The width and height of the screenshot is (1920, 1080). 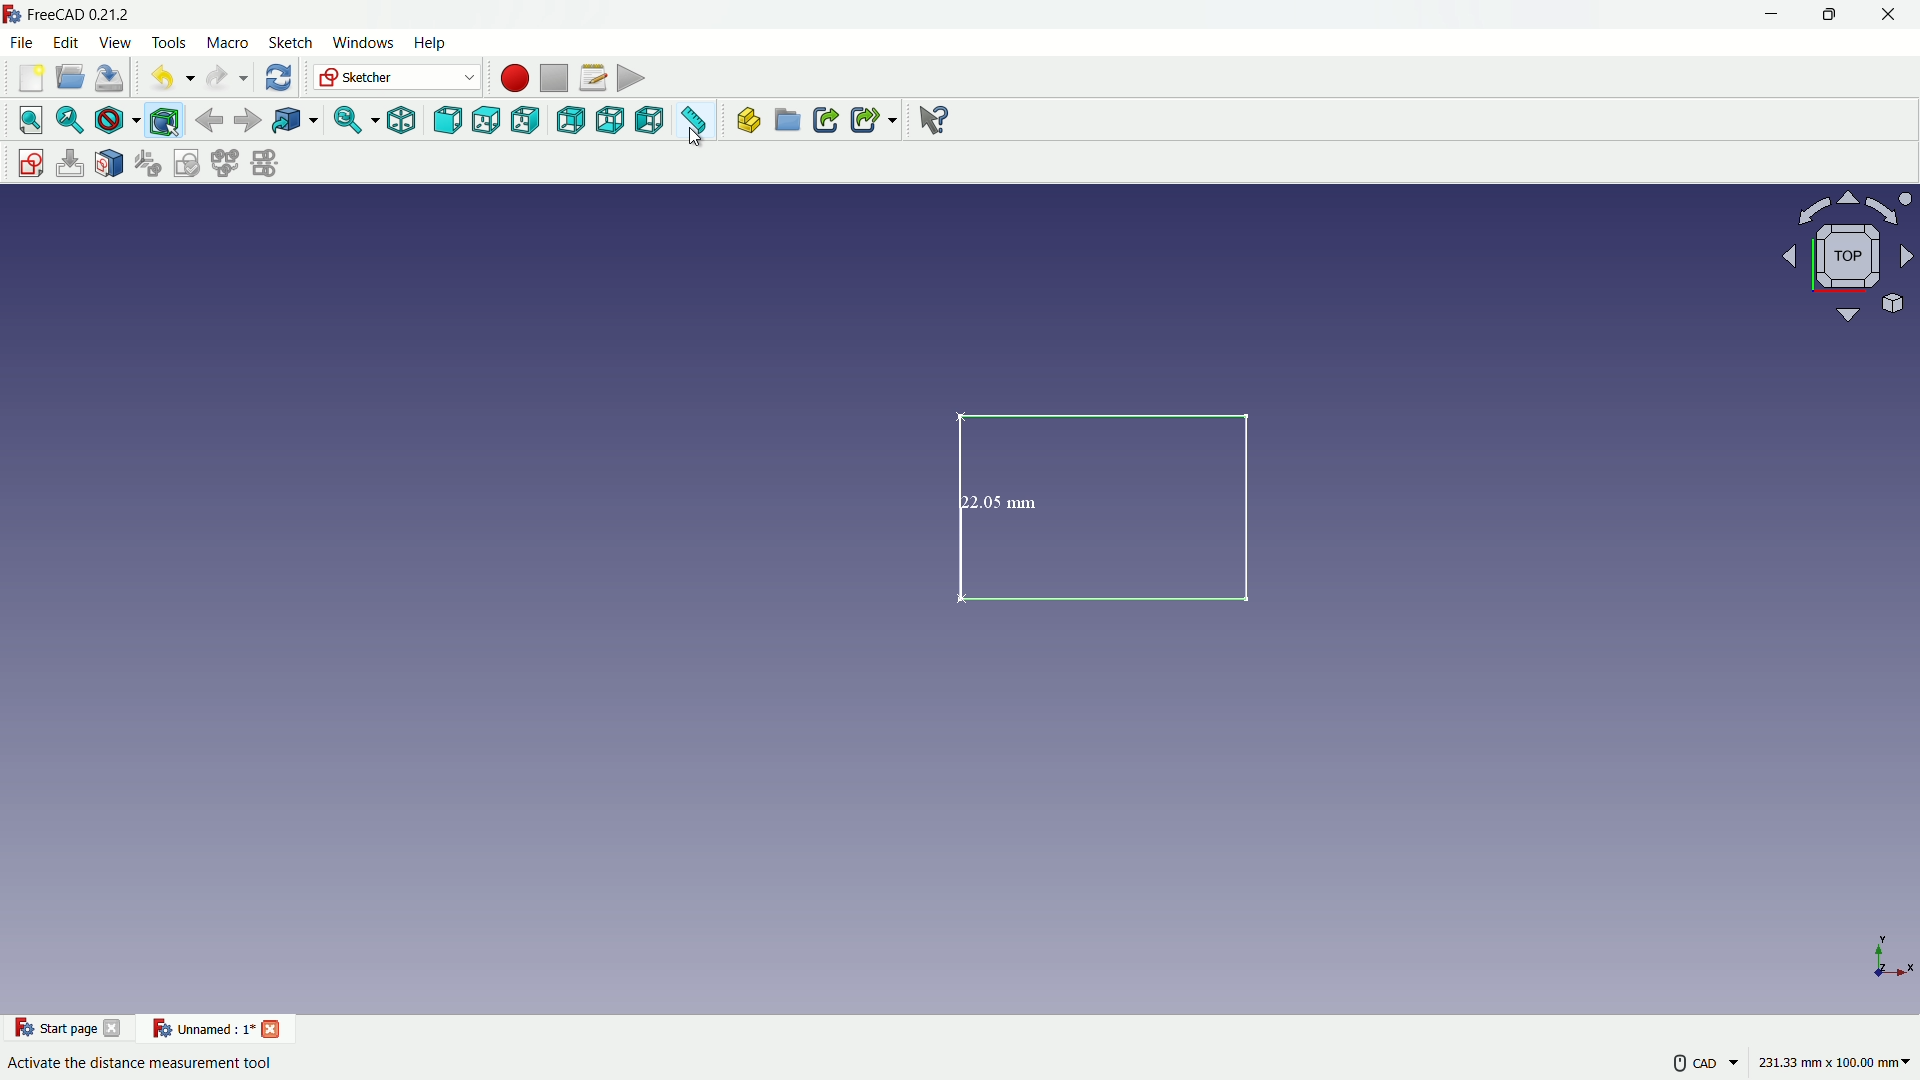 What do you see at coordinates (264, 165) in the screenshot?
I see `mirror sketches` at bounding box center [264, 165].